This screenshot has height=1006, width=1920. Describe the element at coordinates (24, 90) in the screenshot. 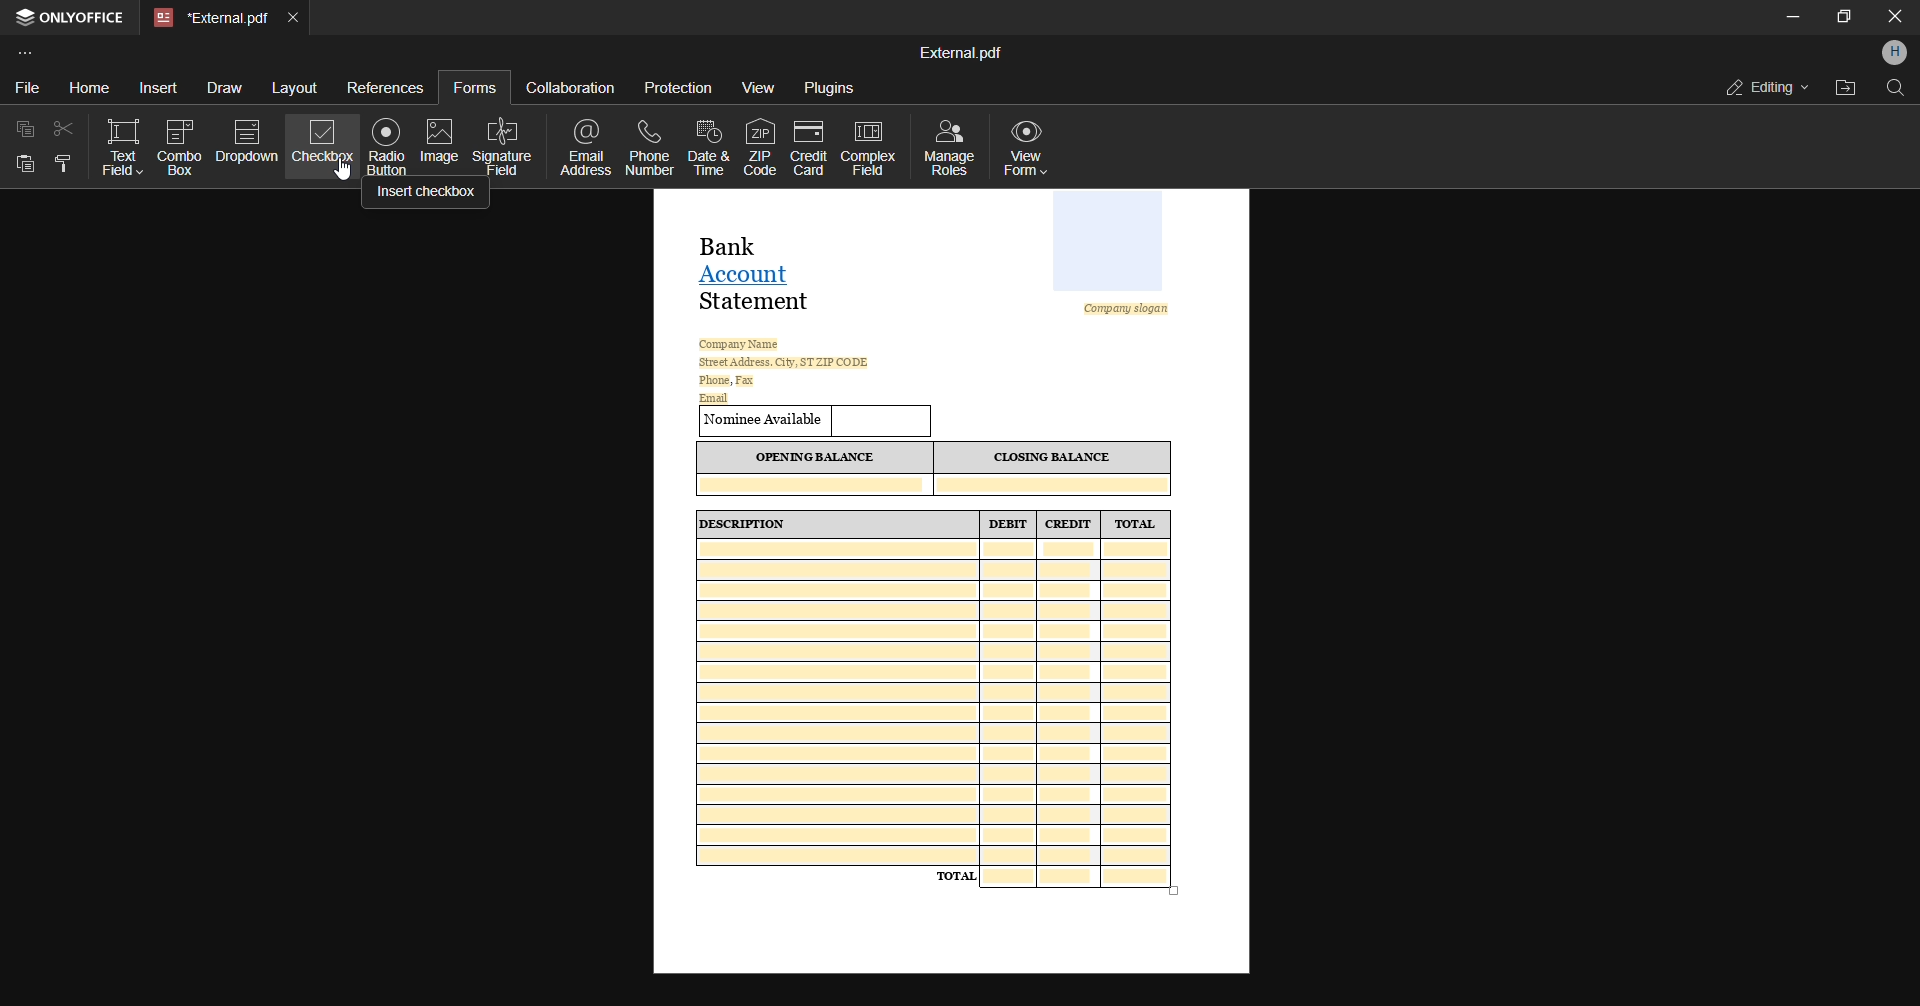

I see `file` at that location.